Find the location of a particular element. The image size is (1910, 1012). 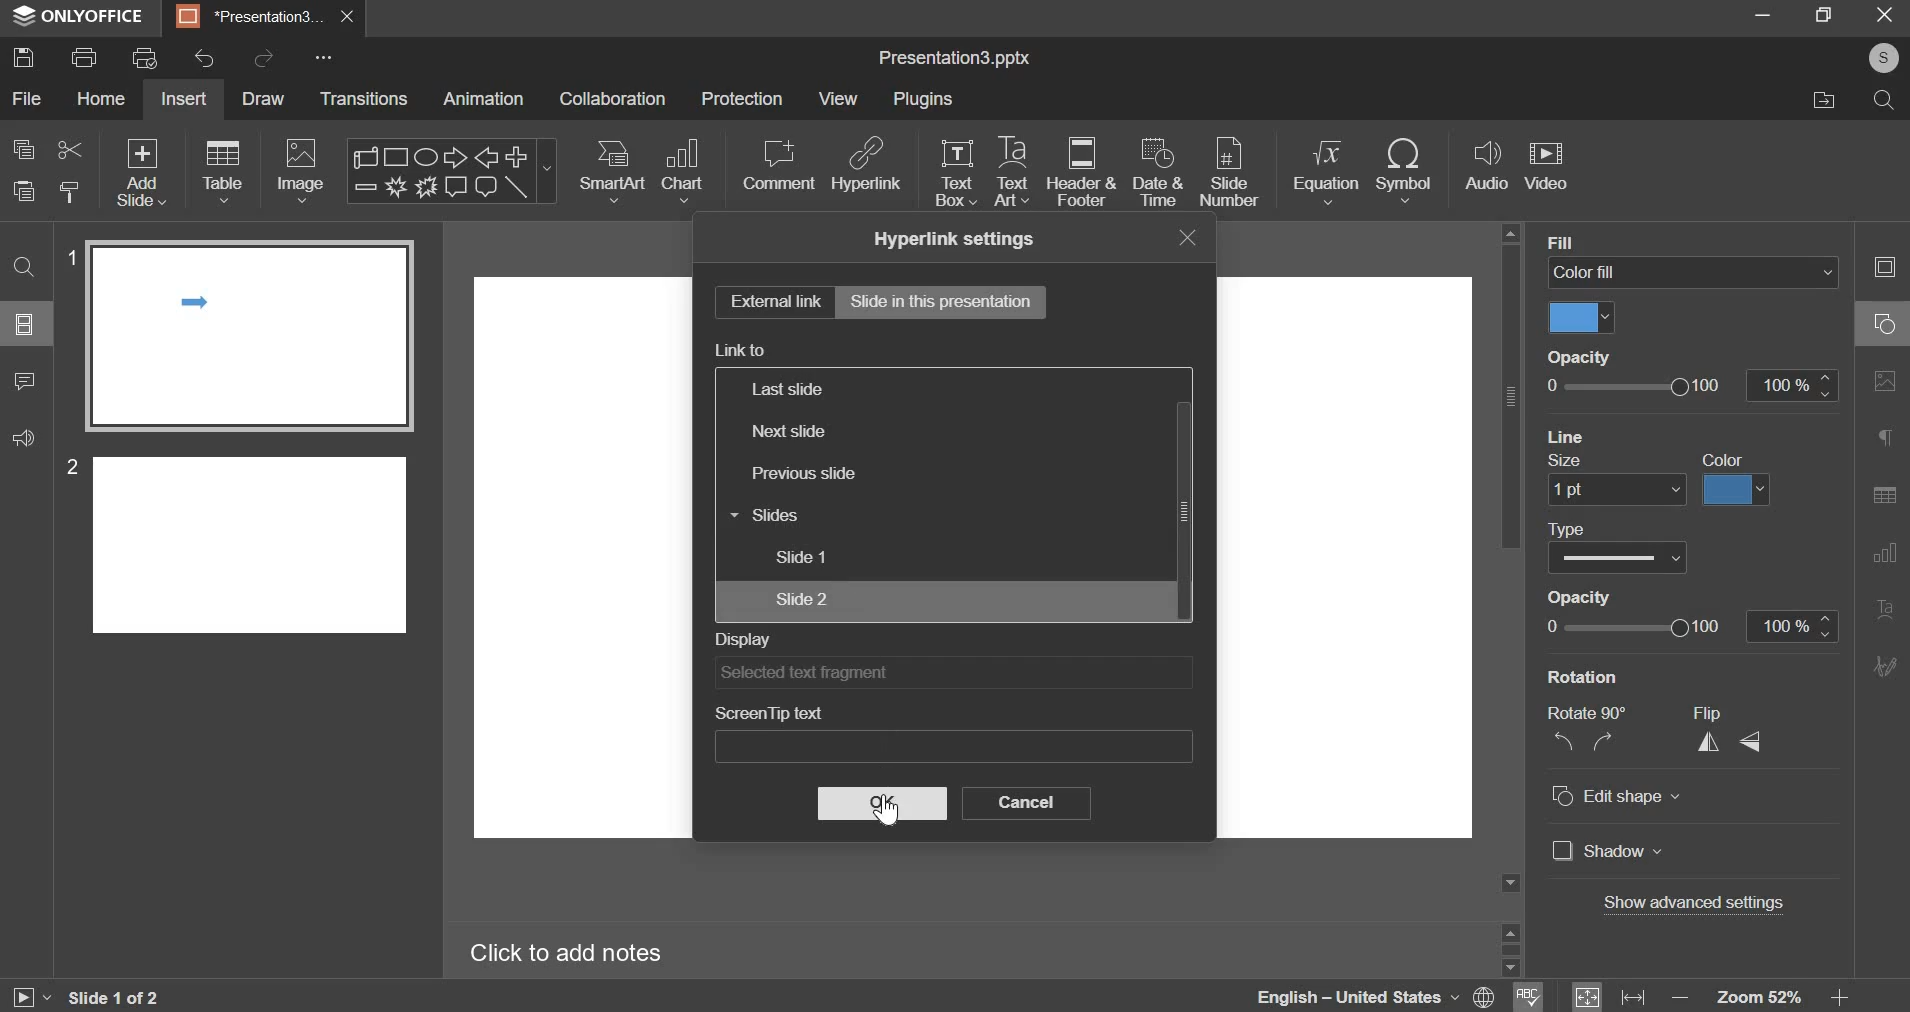

Image settings is located at coordinates (1885, 382).